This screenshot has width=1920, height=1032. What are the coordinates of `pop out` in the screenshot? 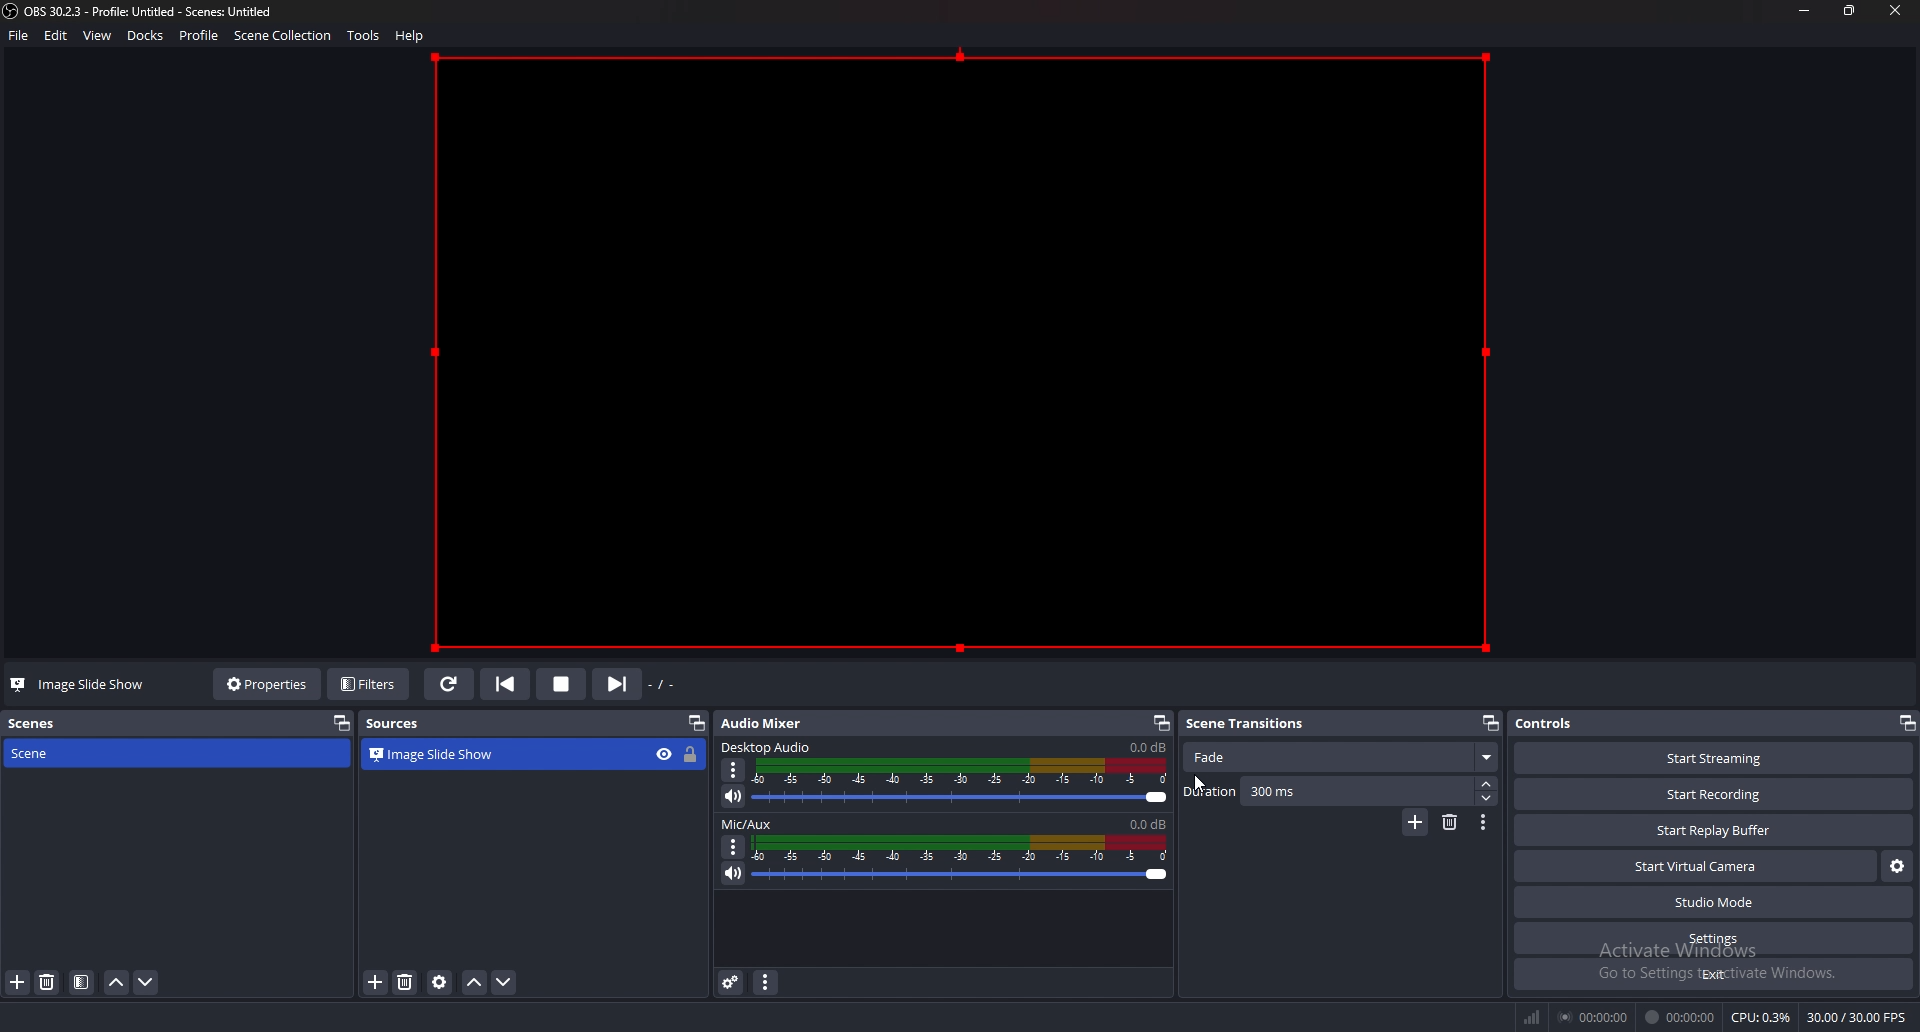 It's located at (342, 723).